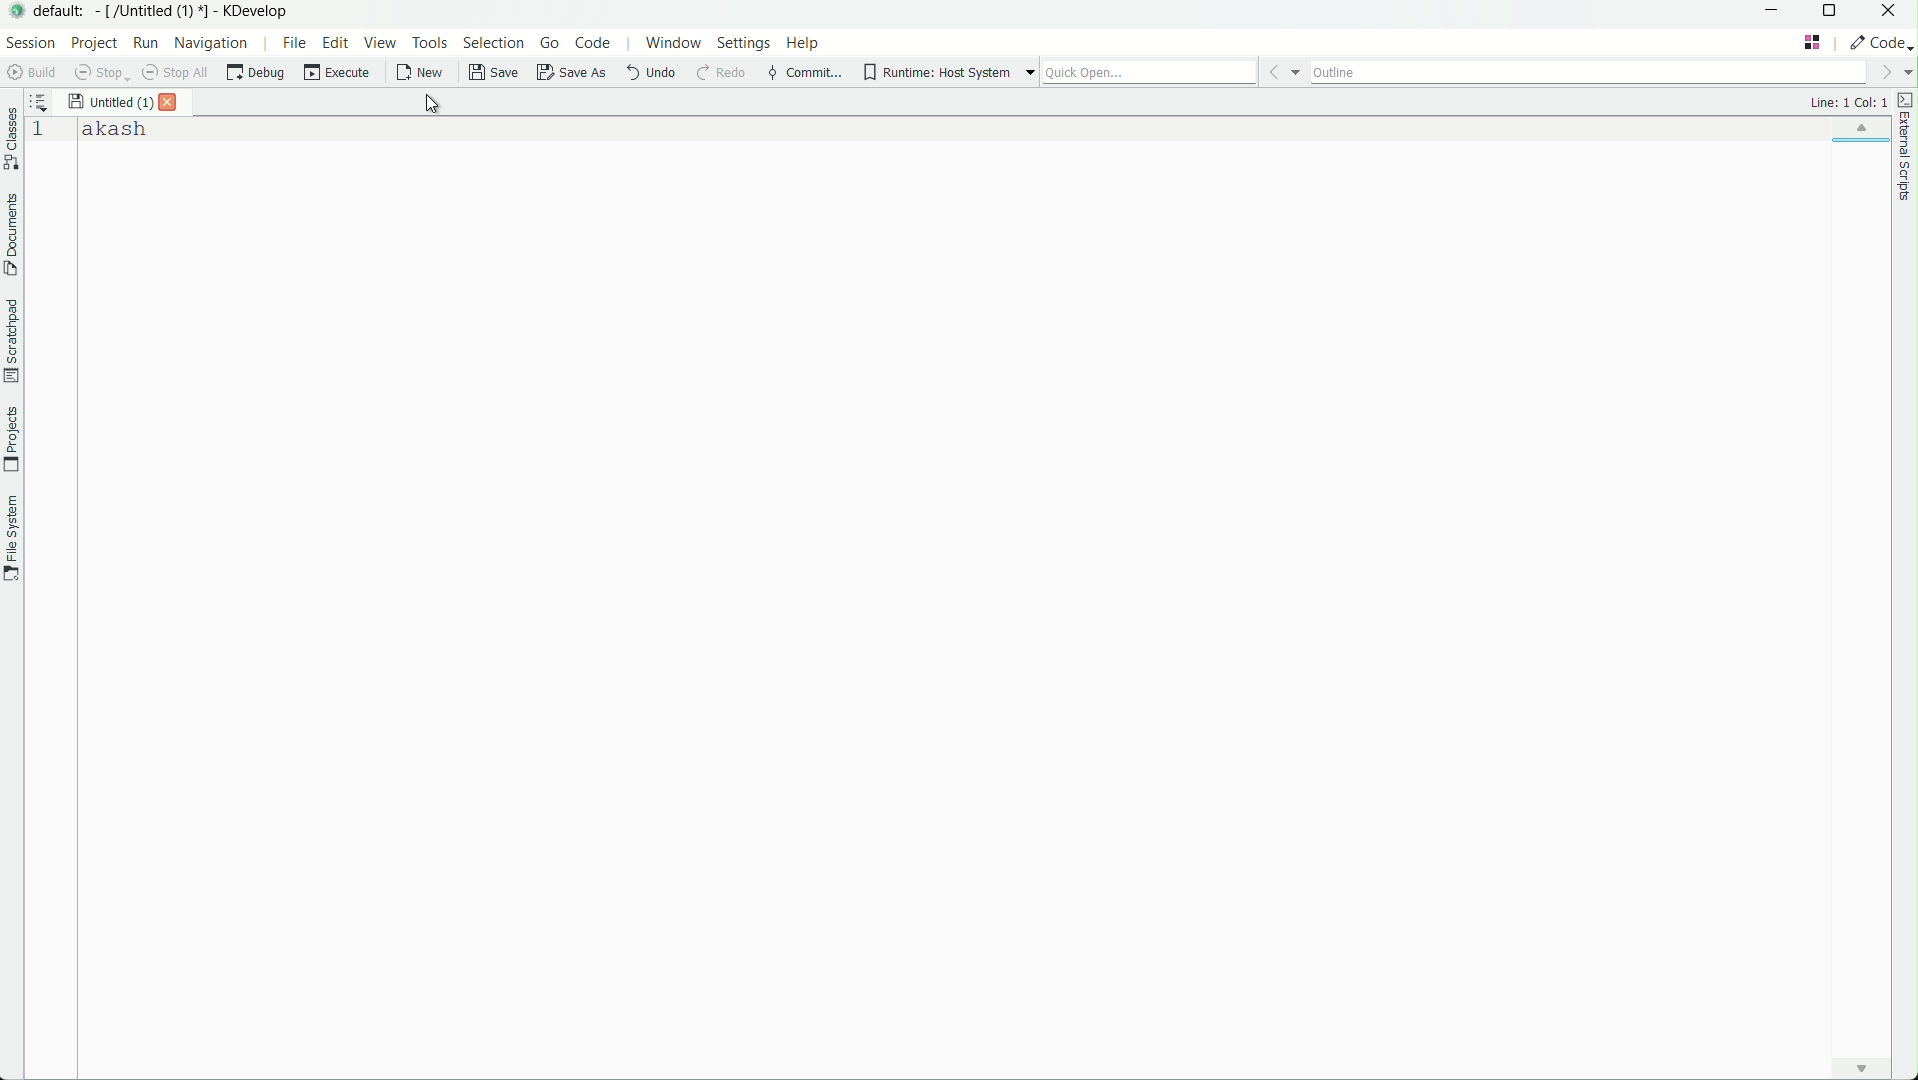 The width and height of the screenshot is (1918, 1080). Describe the element at coordinates (30, 73) in the screenshot. I see `build` at that location.